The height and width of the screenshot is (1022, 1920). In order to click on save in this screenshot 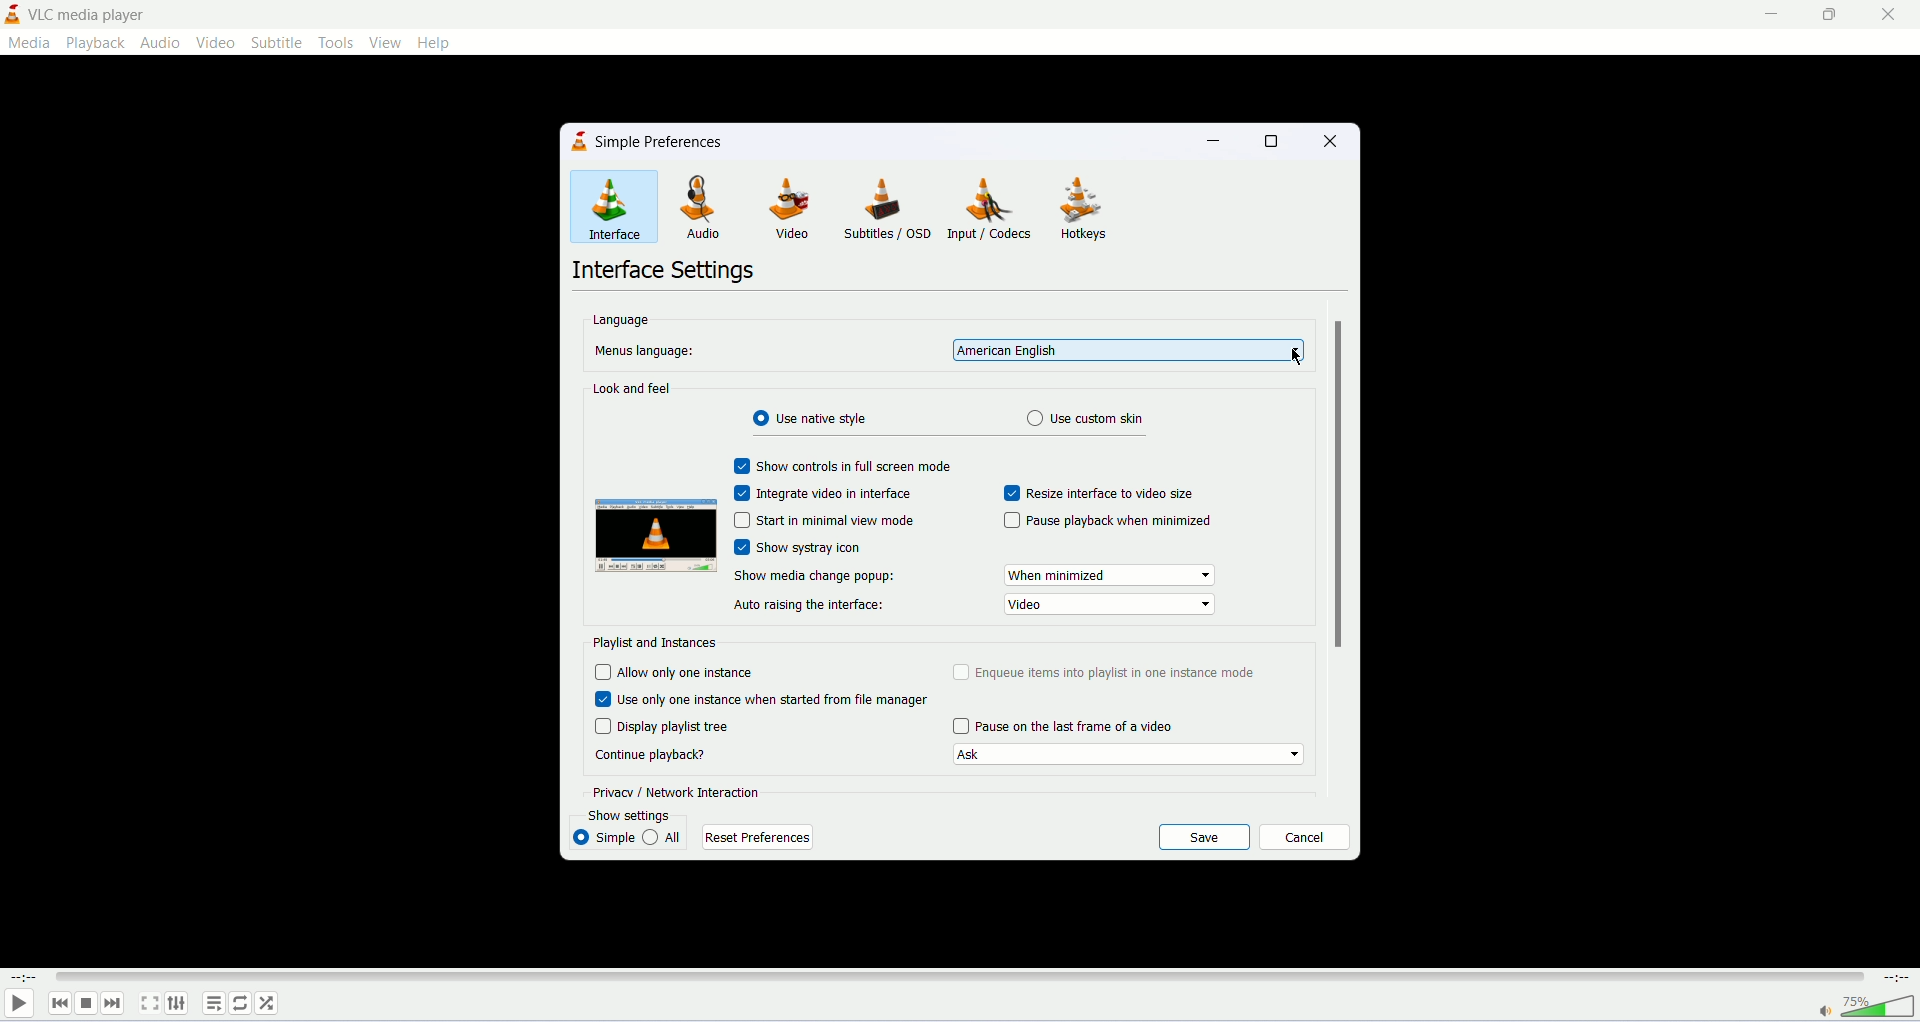, I will do `click(1207, 837)`.